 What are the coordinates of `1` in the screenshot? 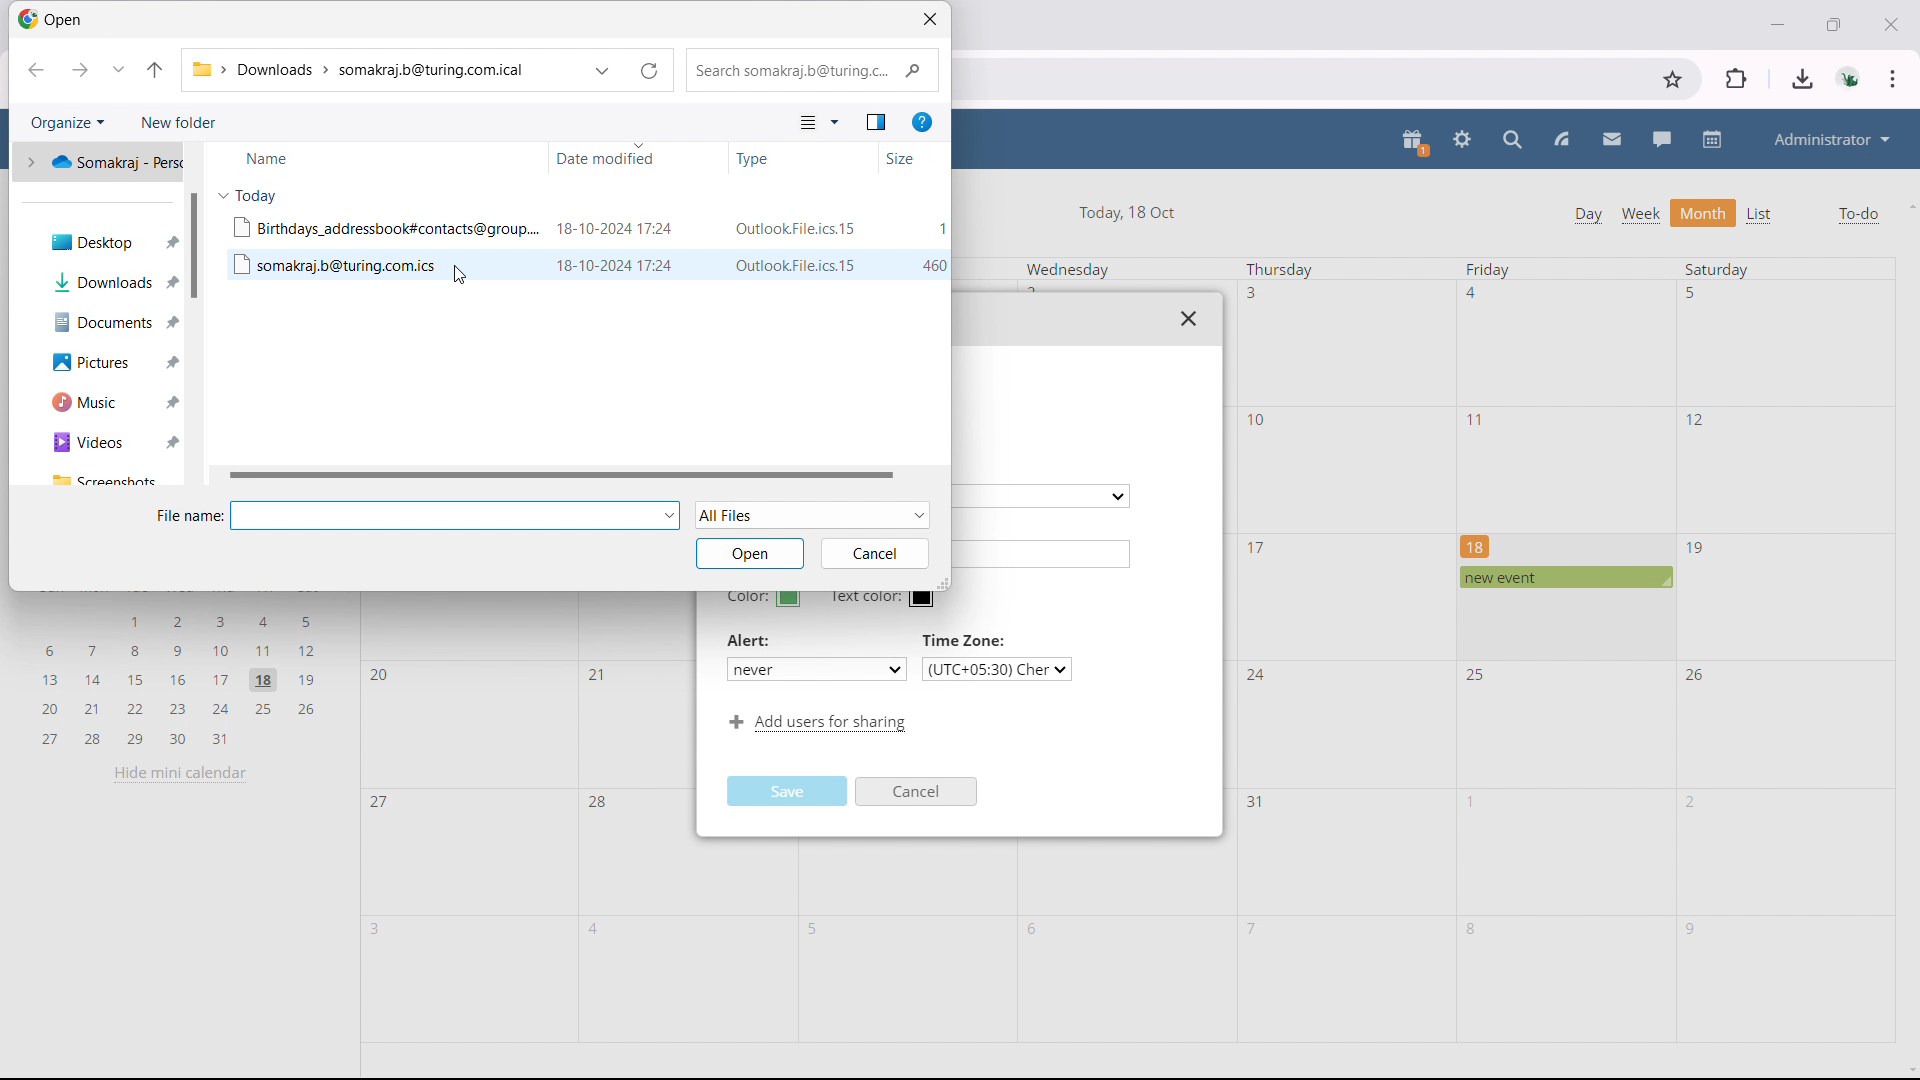 It's located at (1474, 802).